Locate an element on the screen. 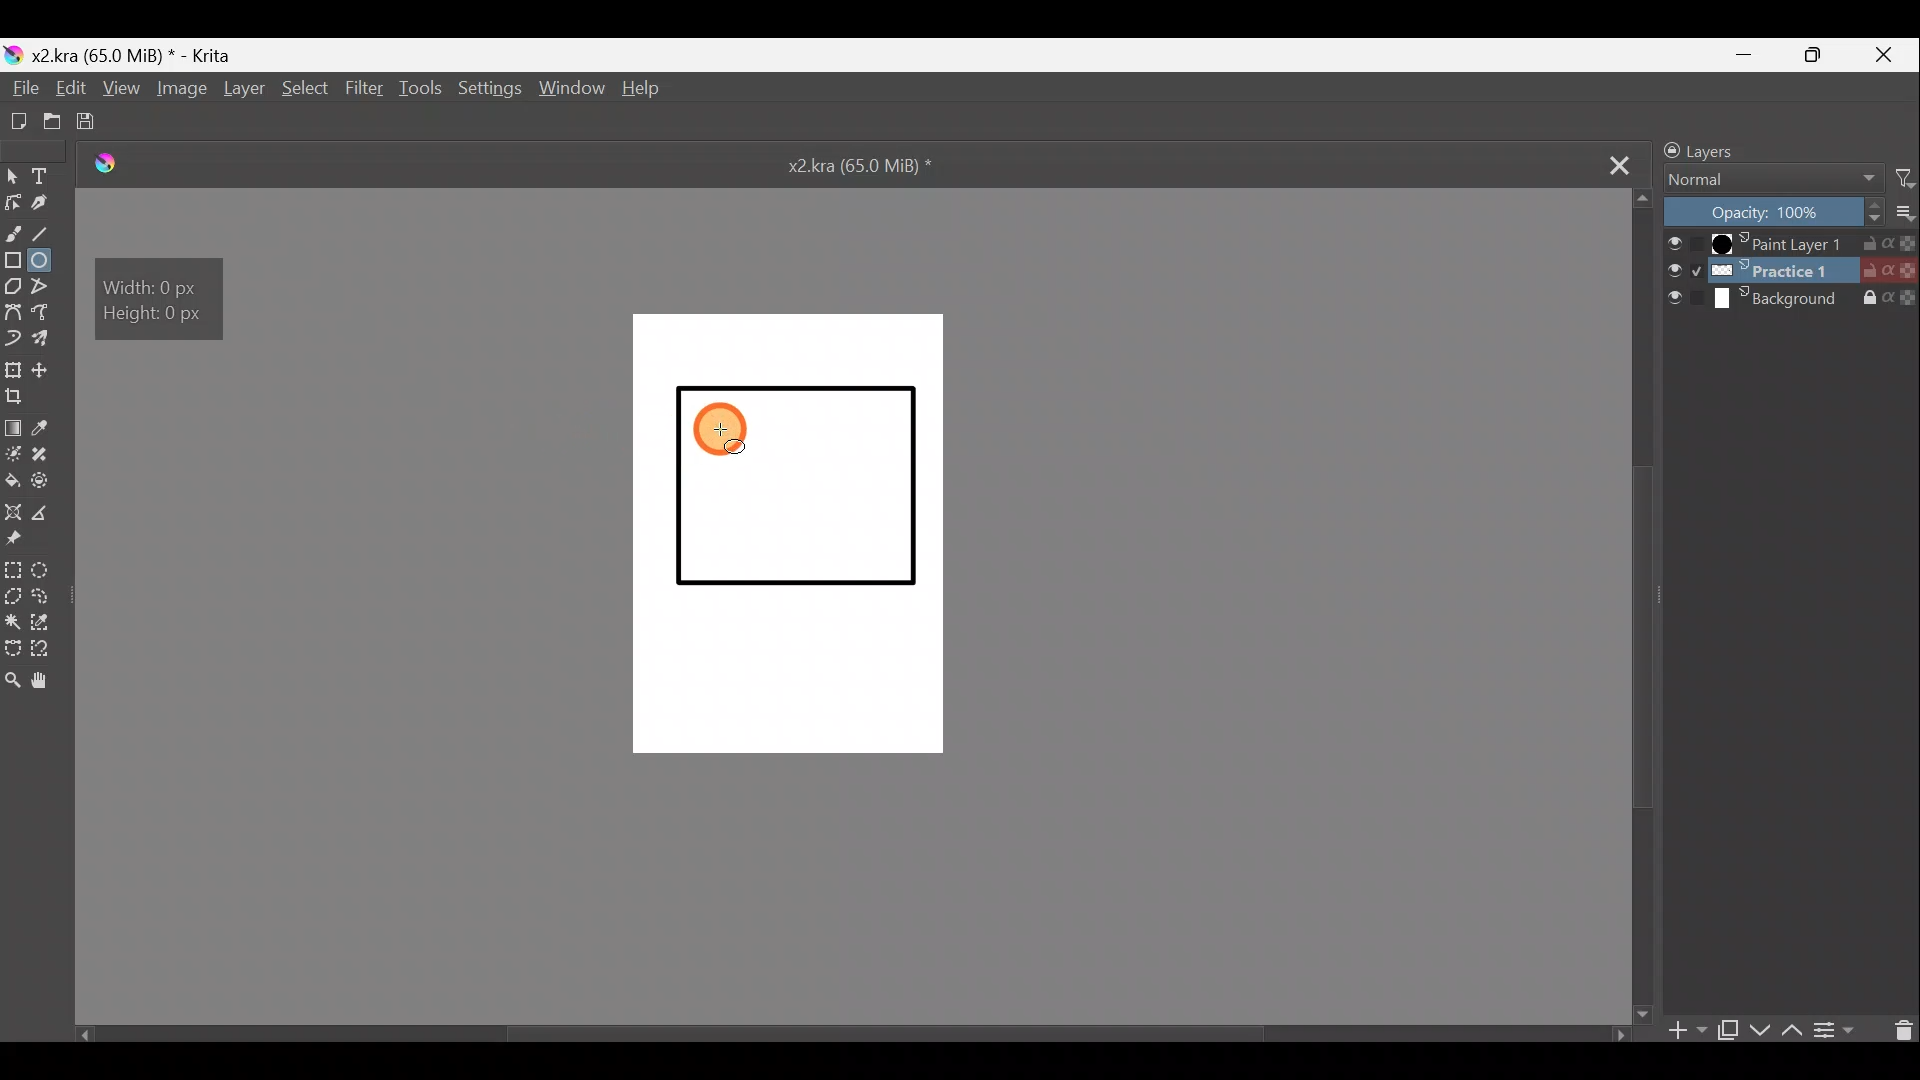  Filter is located at coordinates (362, 87).